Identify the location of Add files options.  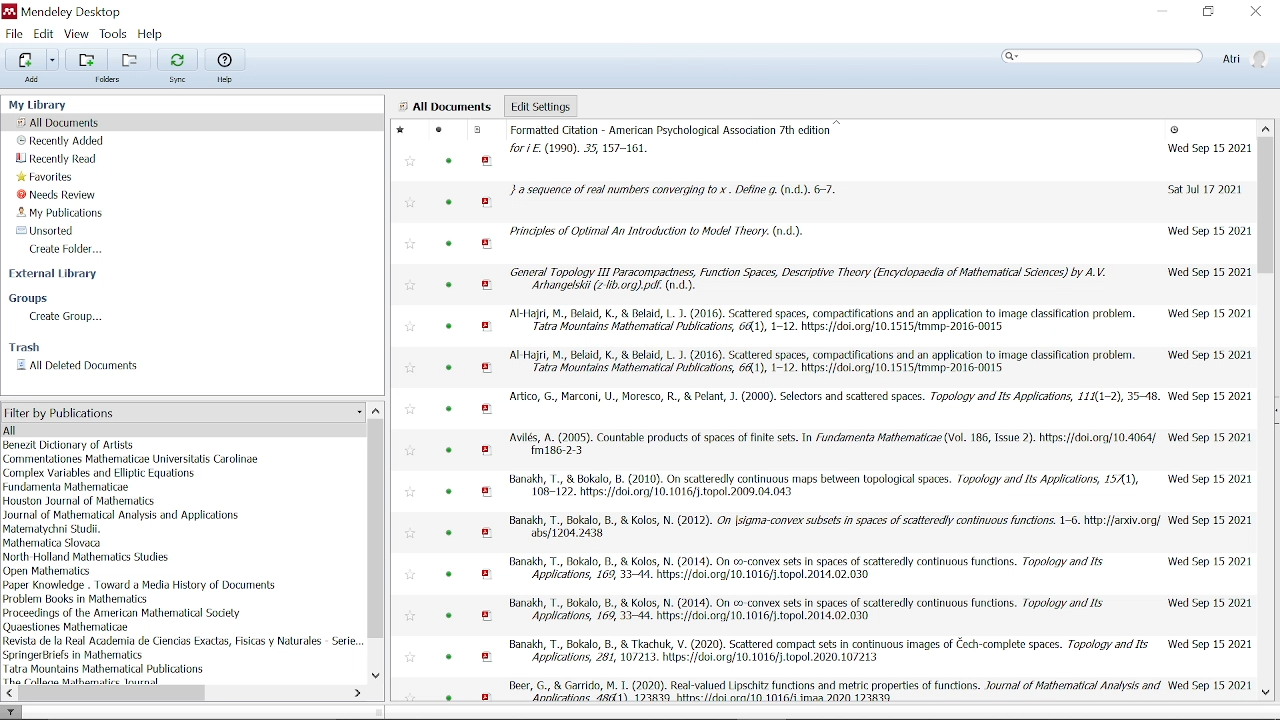
(53, 60).